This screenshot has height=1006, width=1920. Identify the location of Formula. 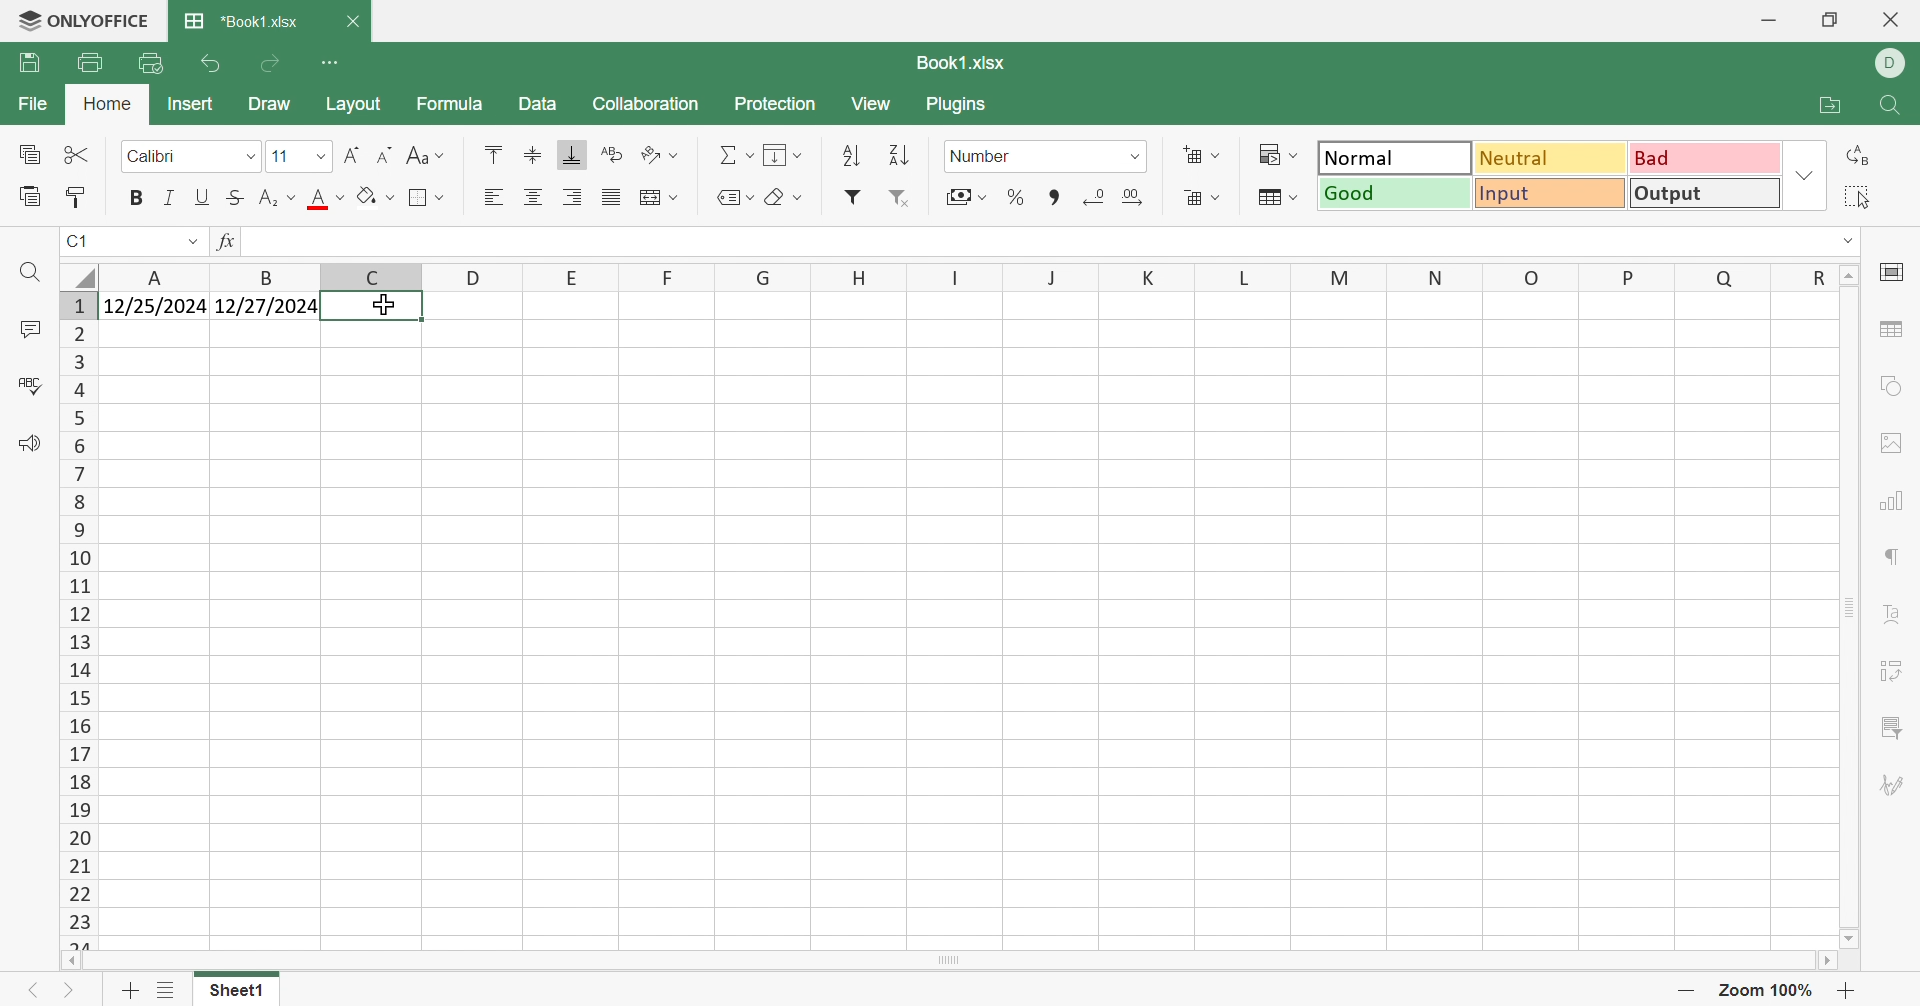
(452, 107).